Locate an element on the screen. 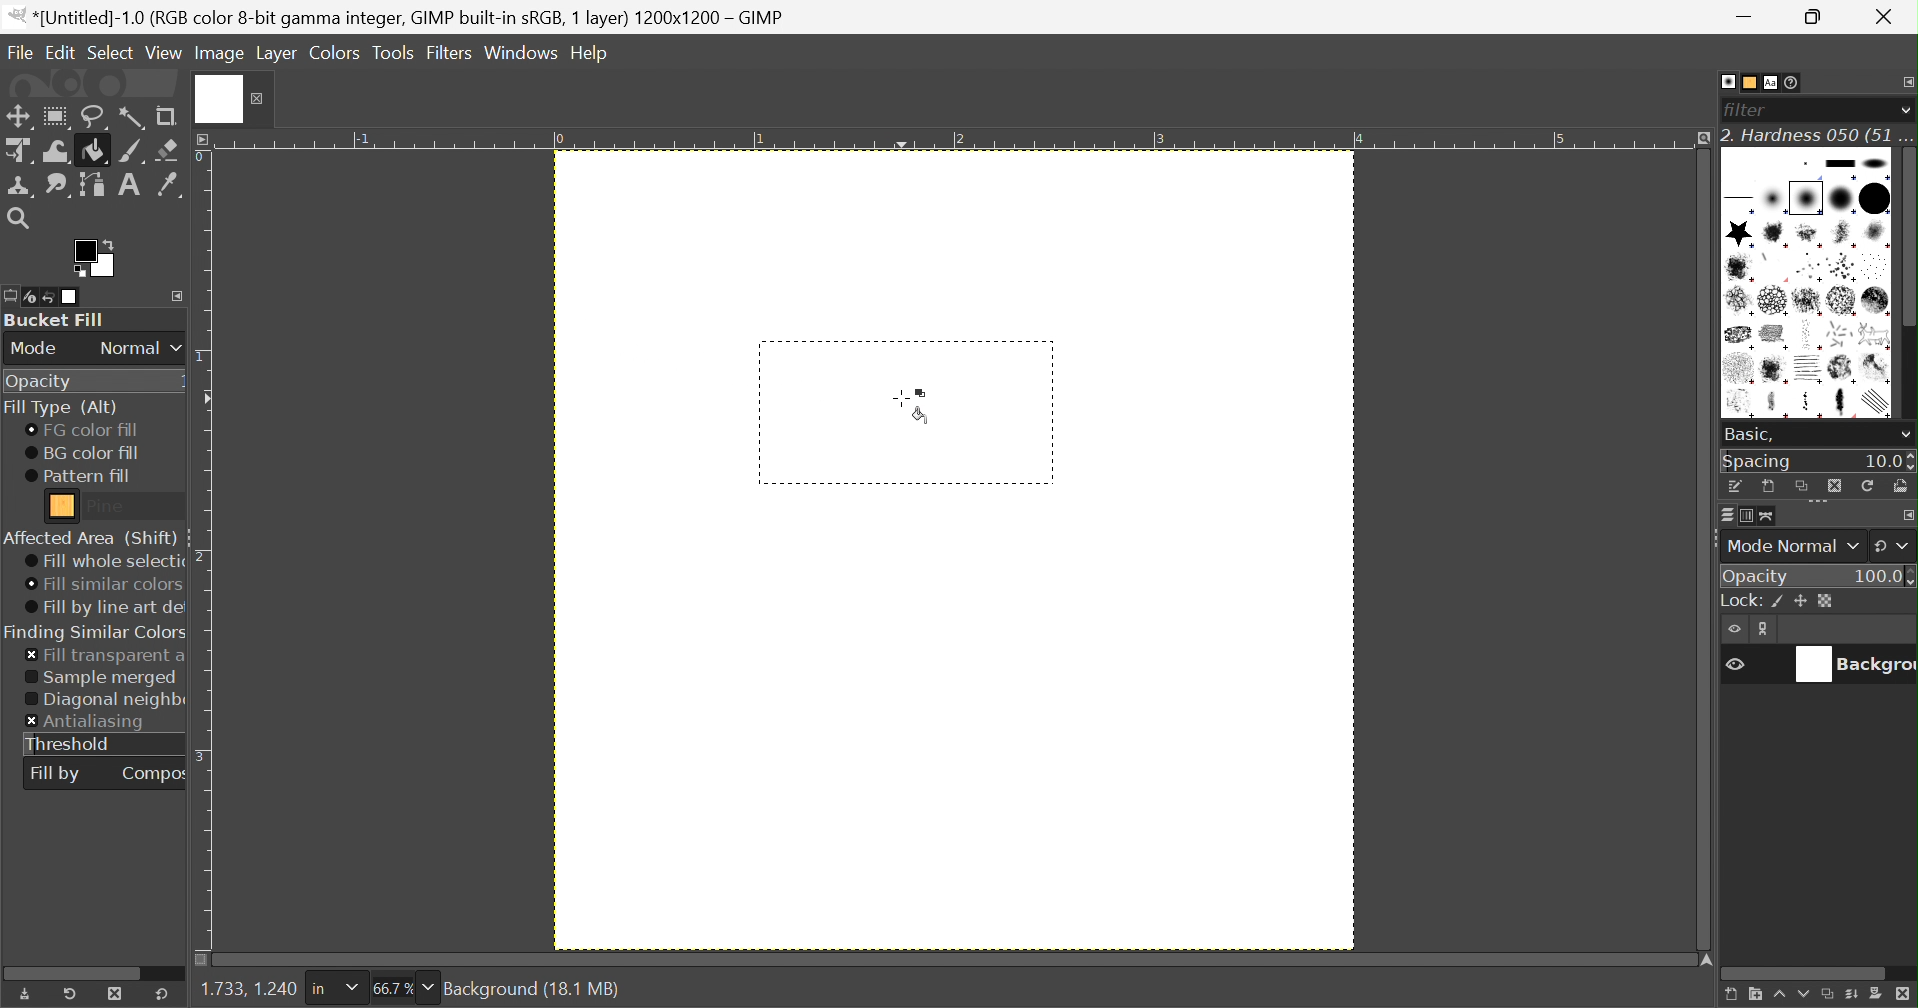 This screenshot has width=1918, height=1008. Navigate the image display is located at coordinates (1707, 960).